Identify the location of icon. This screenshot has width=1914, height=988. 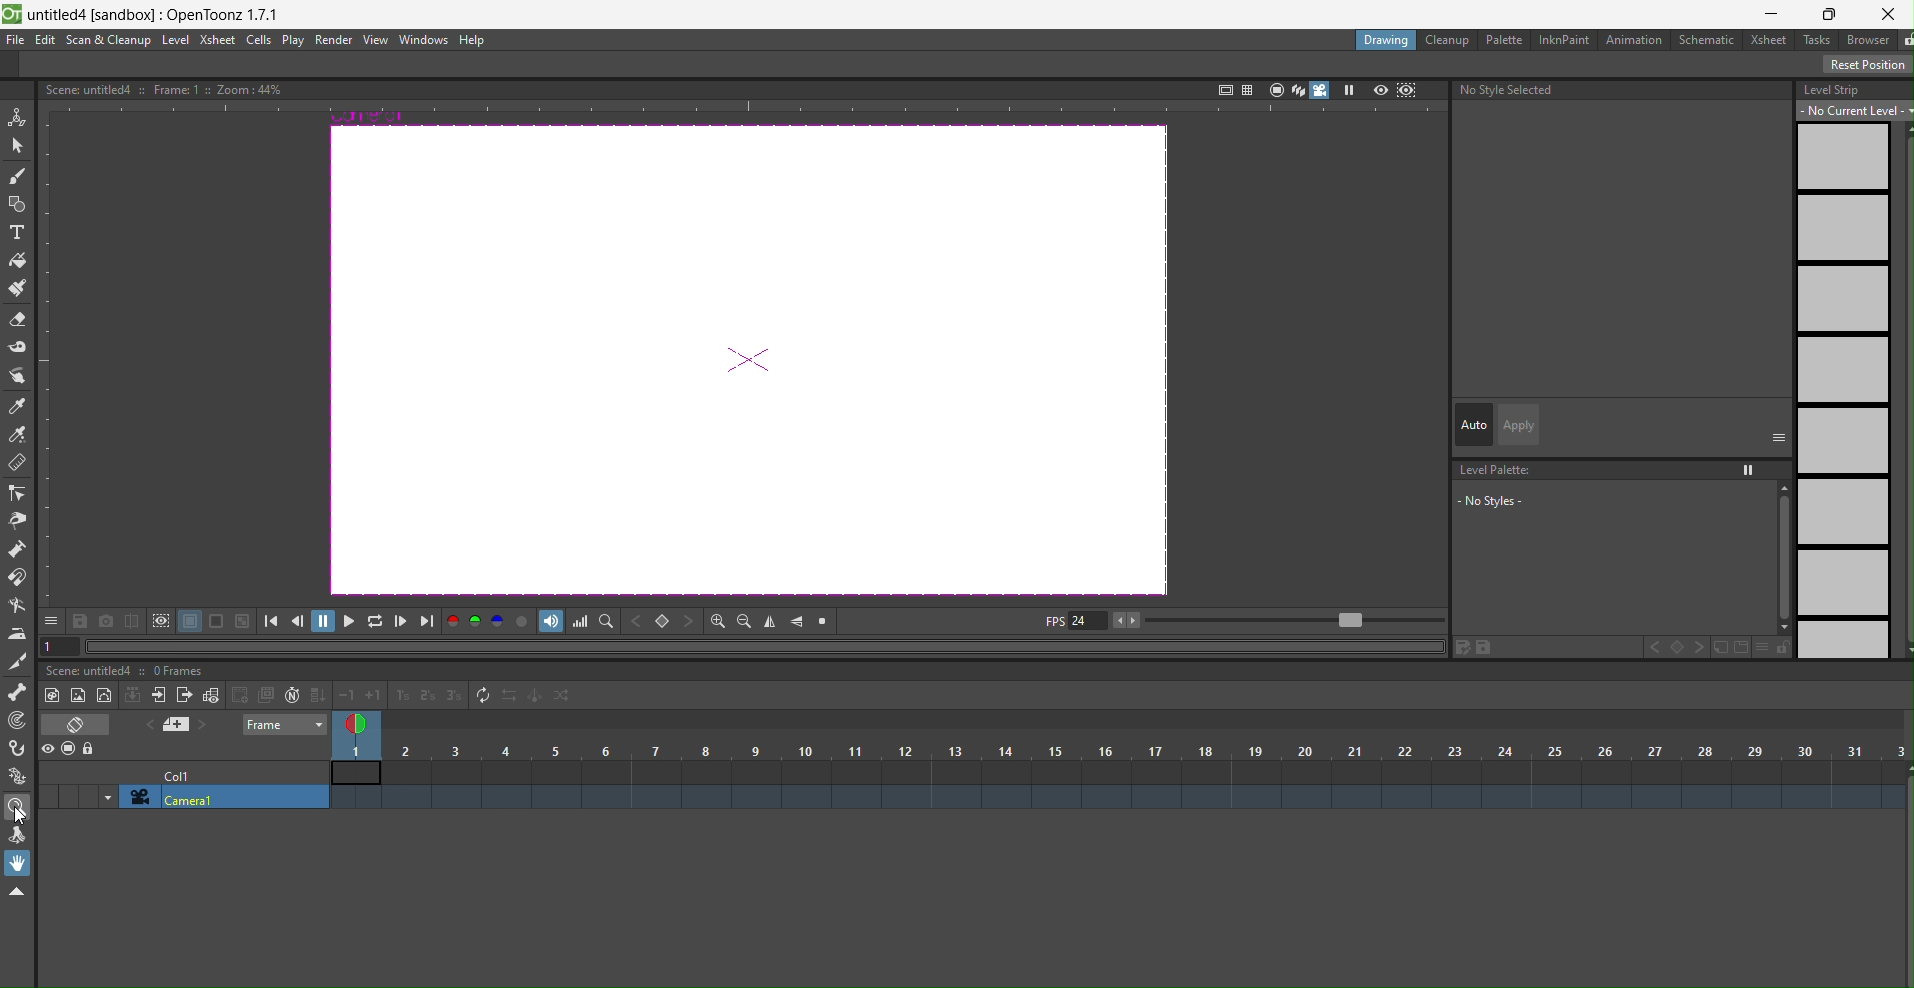
(78, 726).